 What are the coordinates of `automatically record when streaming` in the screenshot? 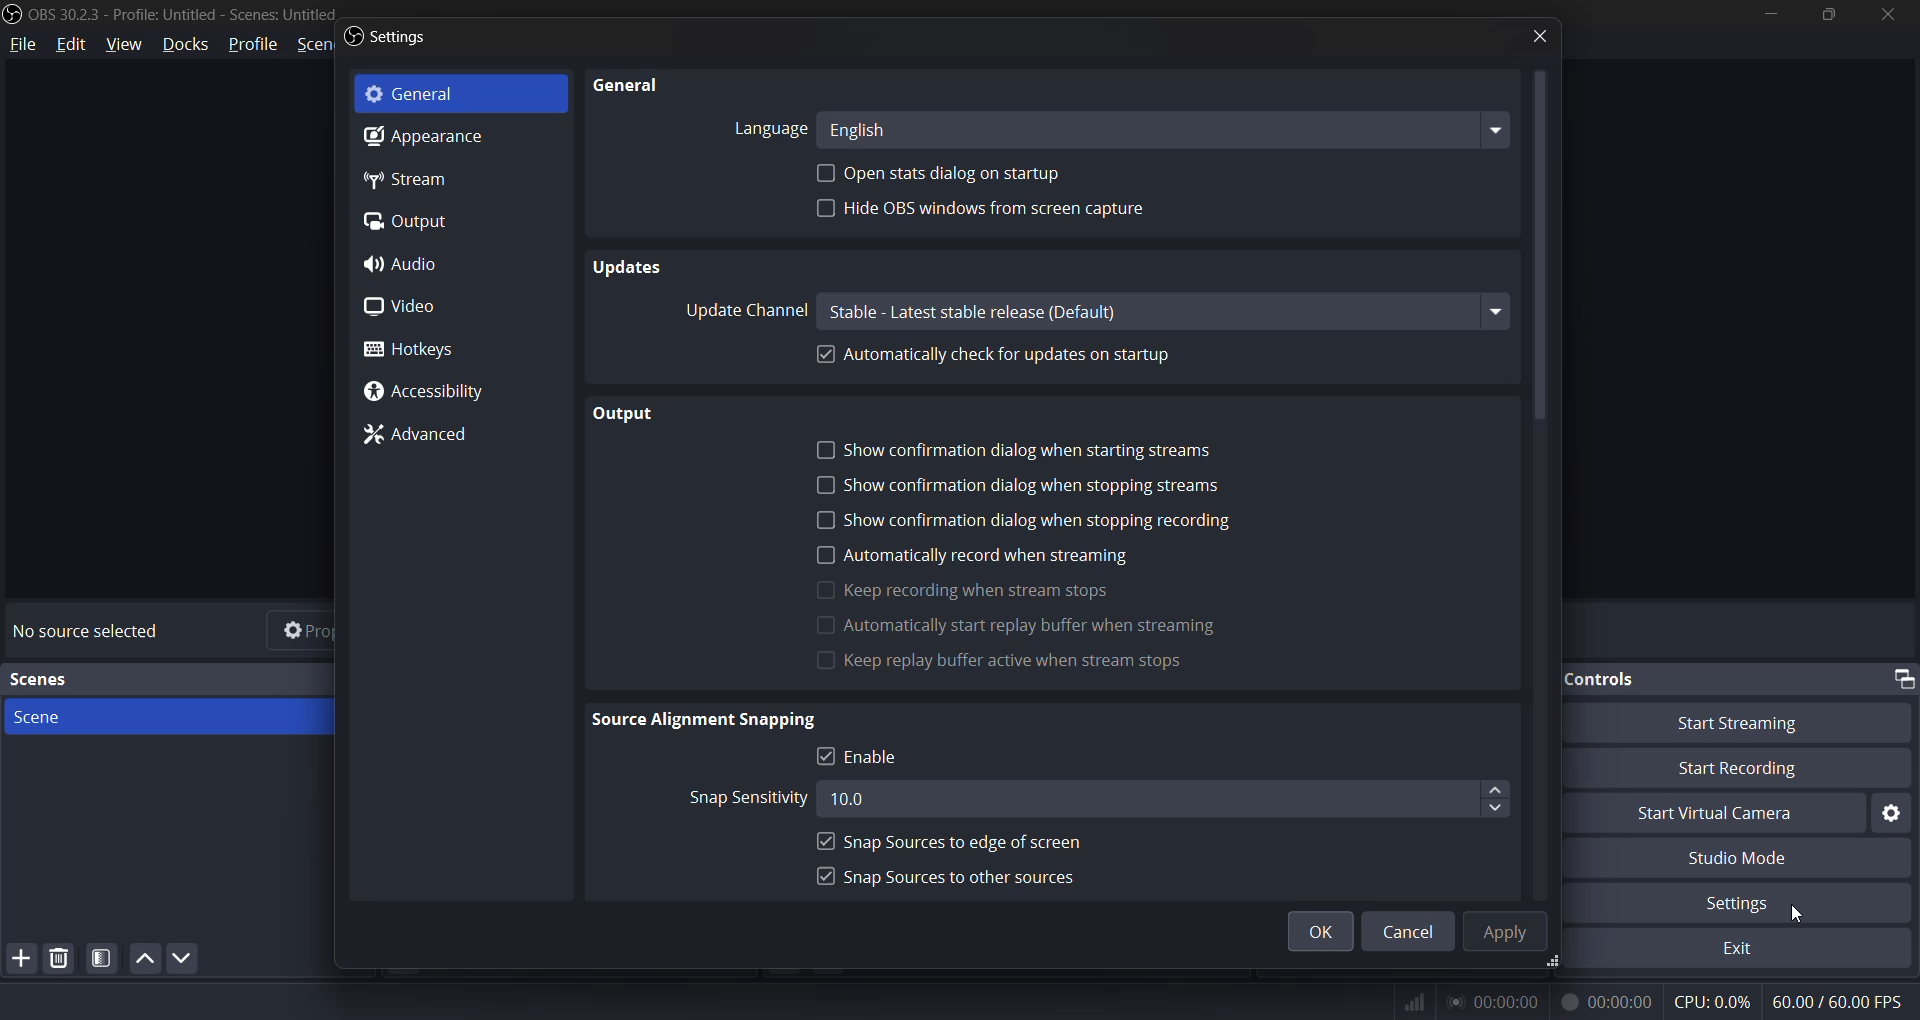 It's located at (996, 556).